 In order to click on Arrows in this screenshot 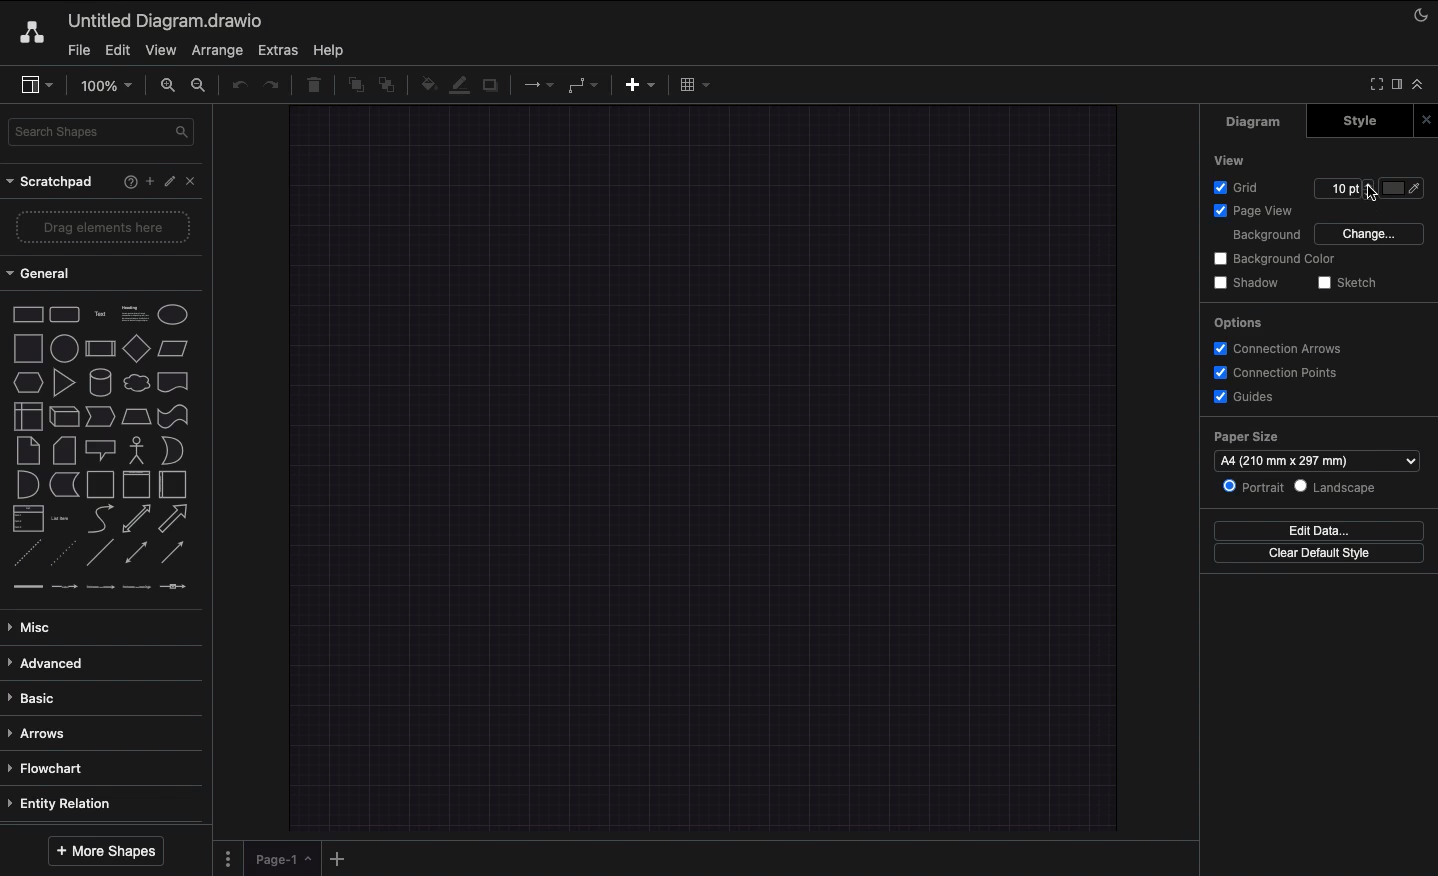, I will do `click(41, 733)`.